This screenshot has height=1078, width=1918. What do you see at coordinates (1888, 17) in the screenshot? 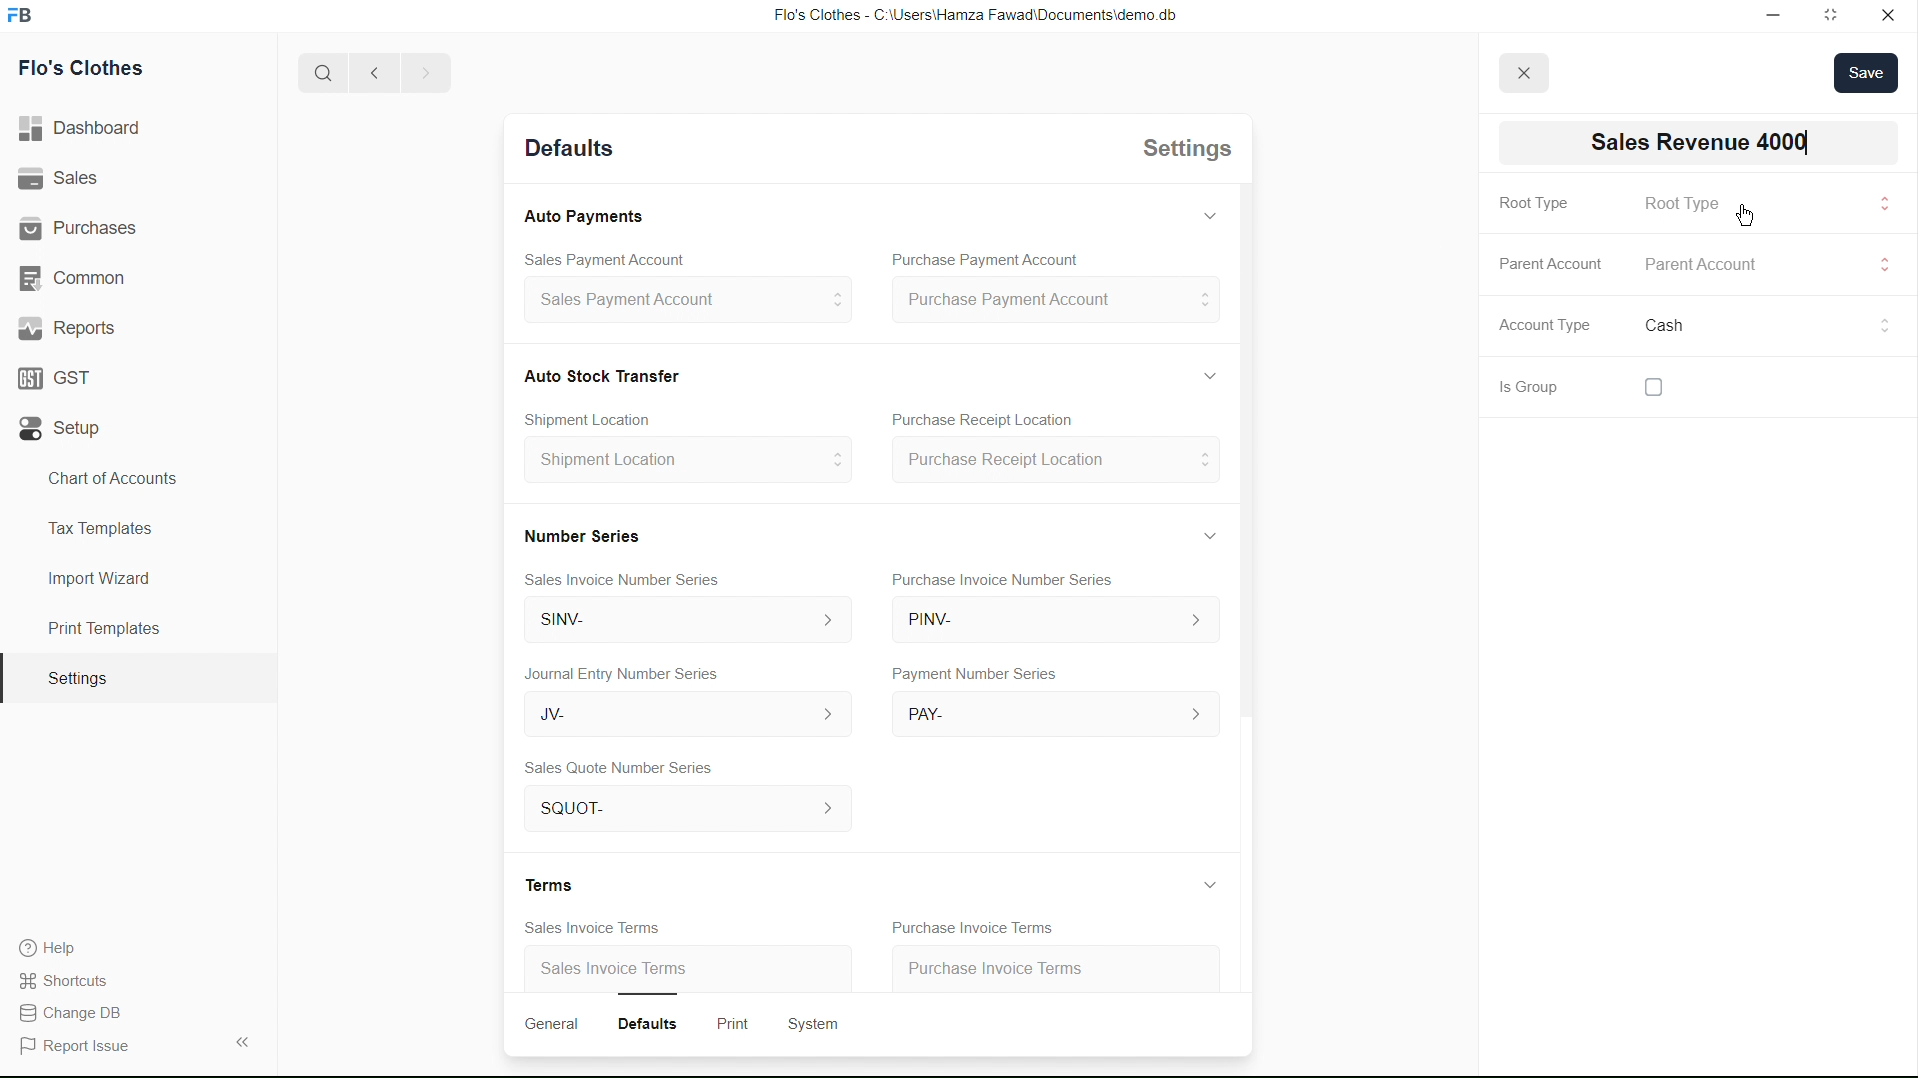
I see `Close` at bounding box center [1888, 17].